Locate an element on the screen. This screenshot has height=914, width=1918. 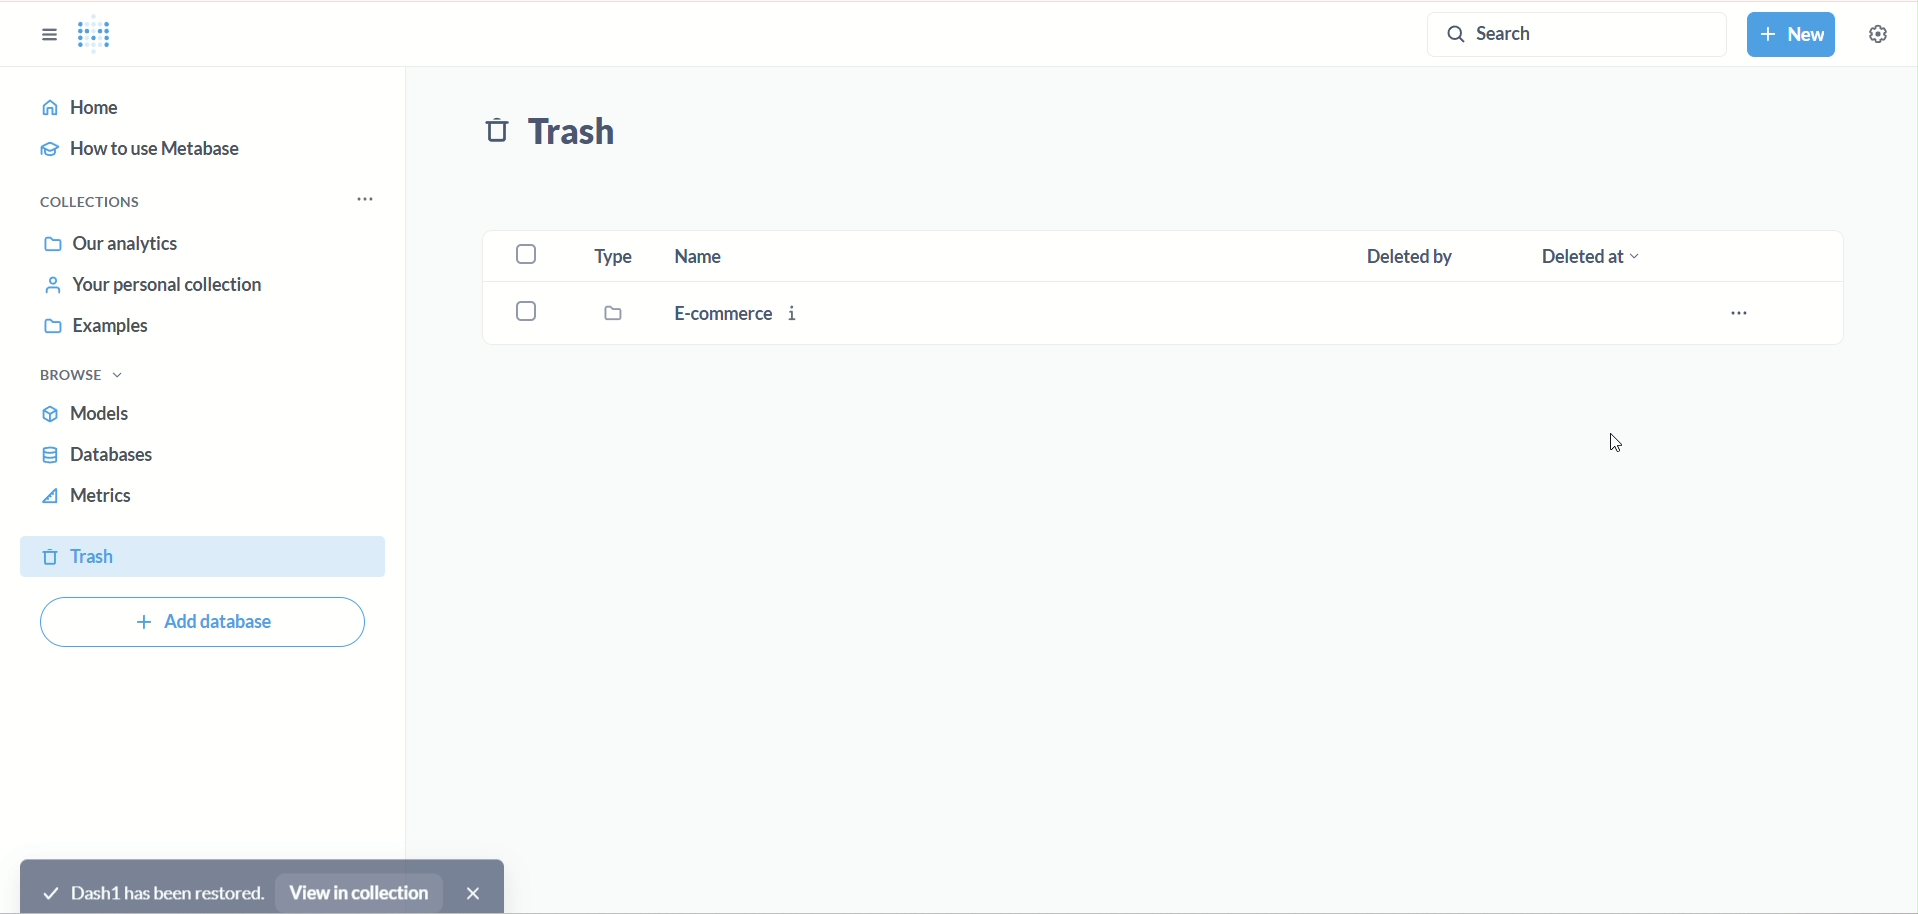
trash is located at coordinates (200, 555).